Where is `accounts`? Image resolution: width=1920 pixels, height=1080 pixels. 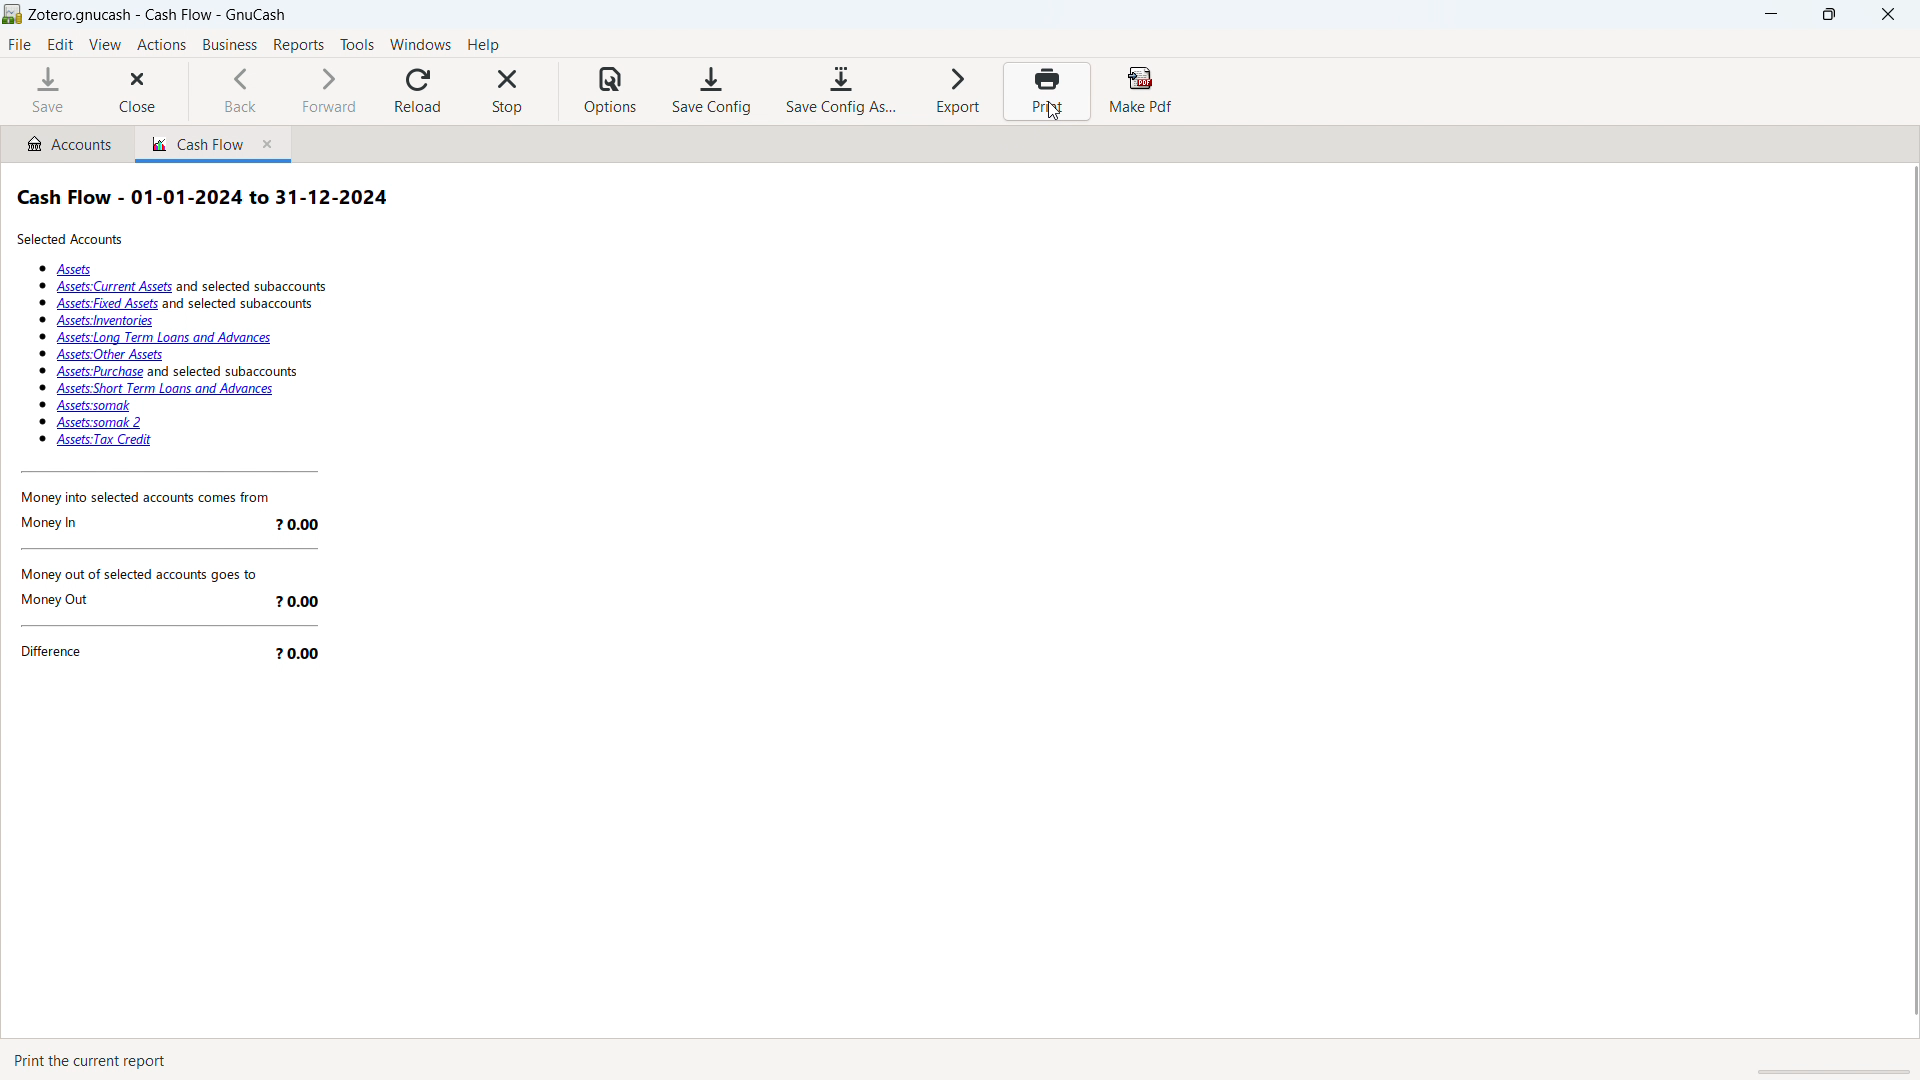
accounts is located at coordinates (65, 143).